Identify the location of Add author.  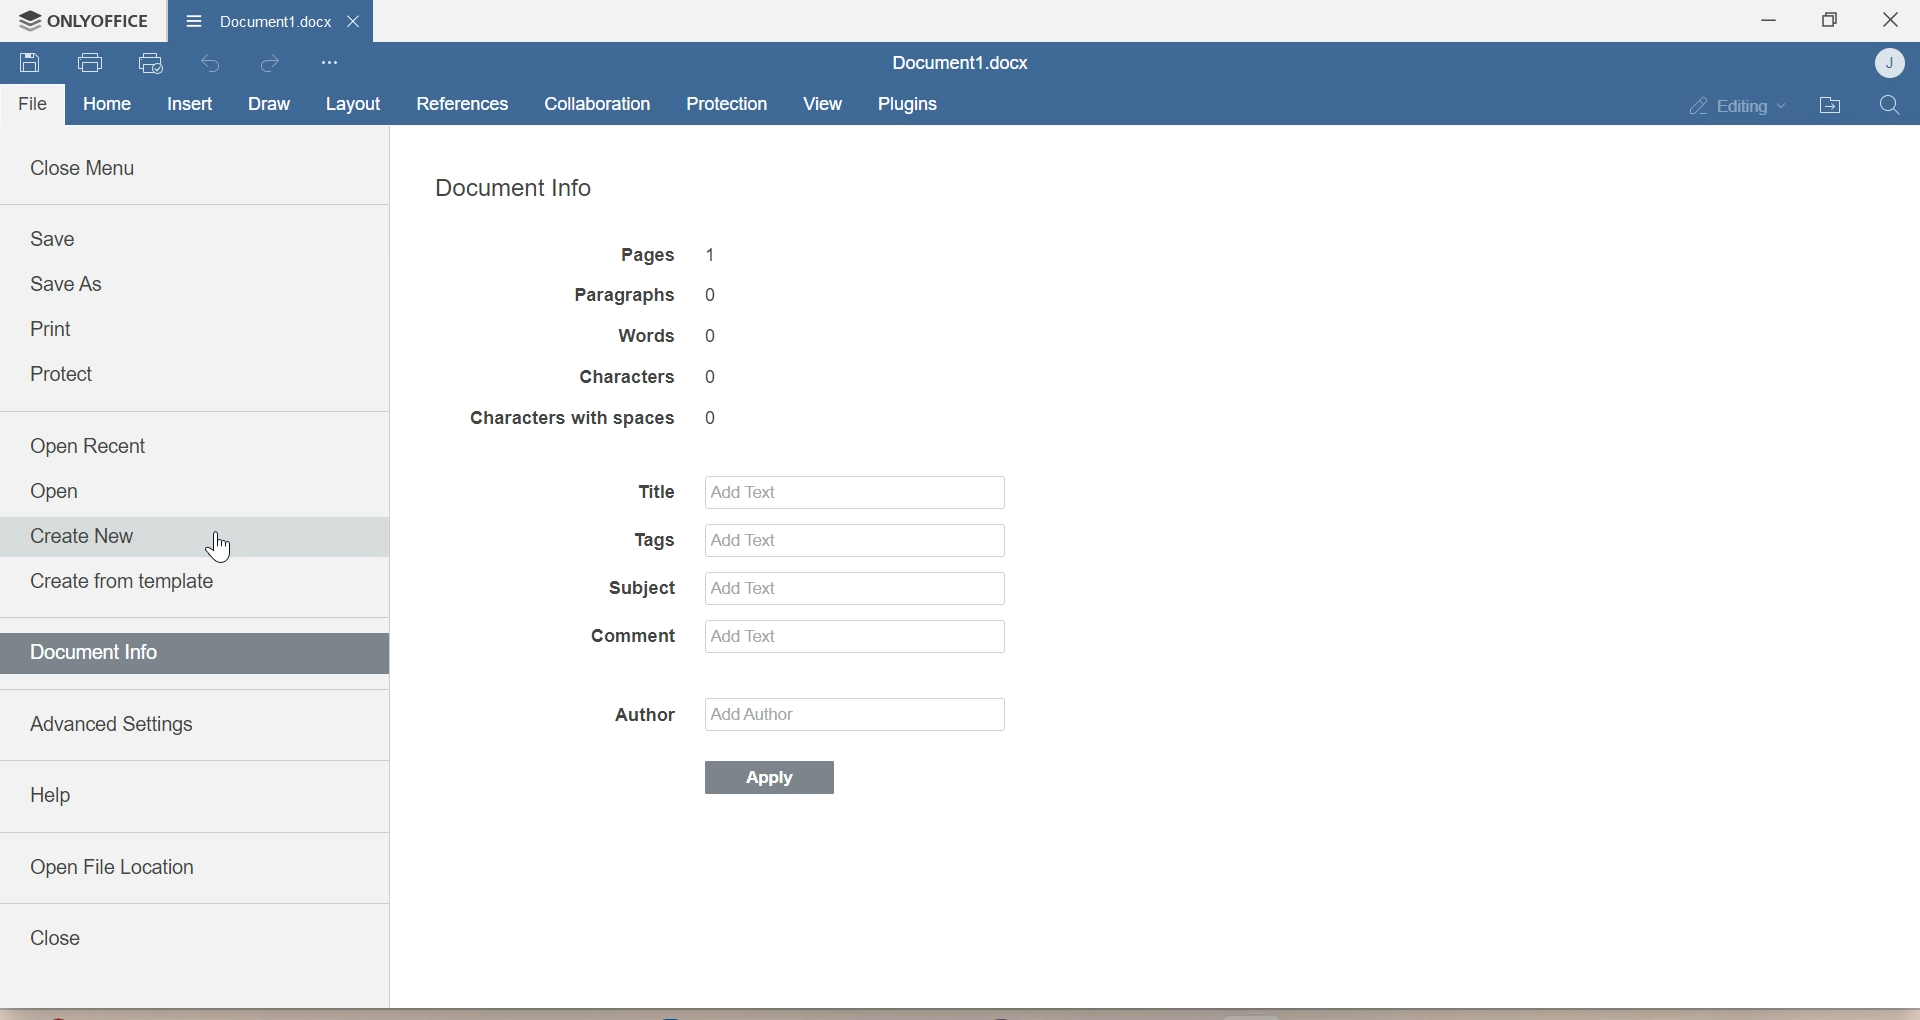
(864, 714).